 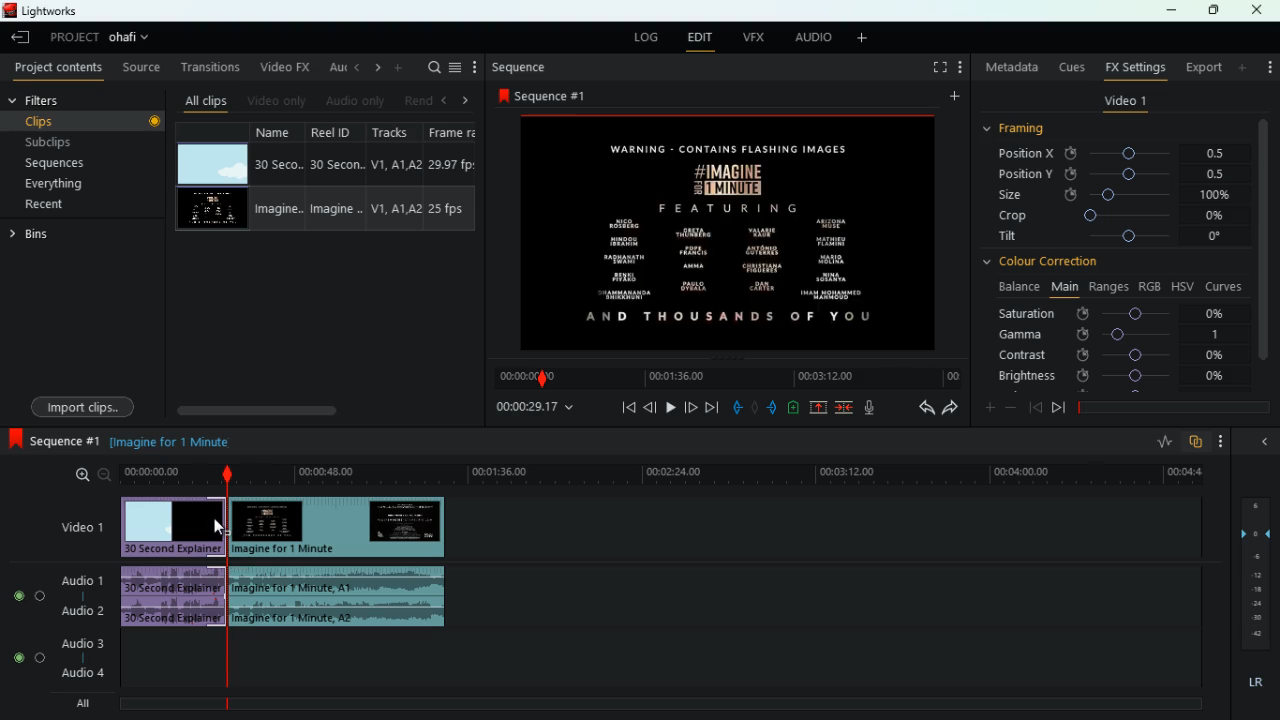 What do you see at coordinates (212, 67) in the screenshot?
I see `transitions` at bounding box center [212, 67].